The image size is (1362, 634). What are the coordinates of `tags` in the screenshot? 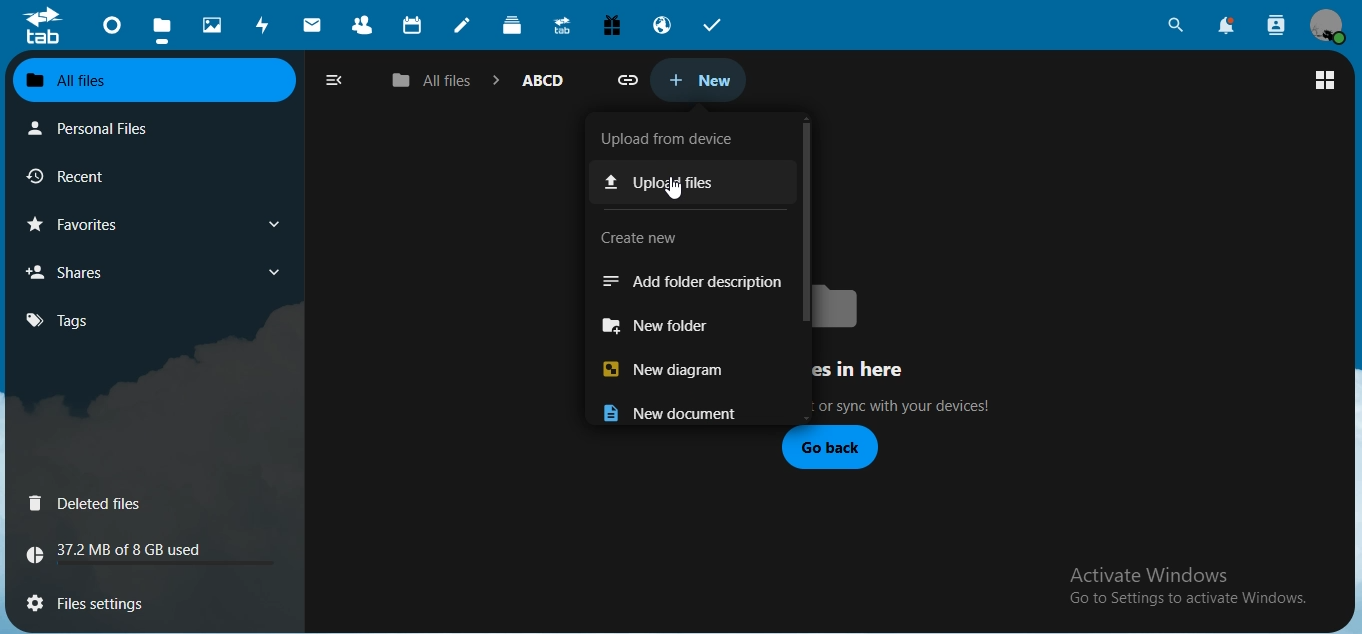 It's located at (58, 321).